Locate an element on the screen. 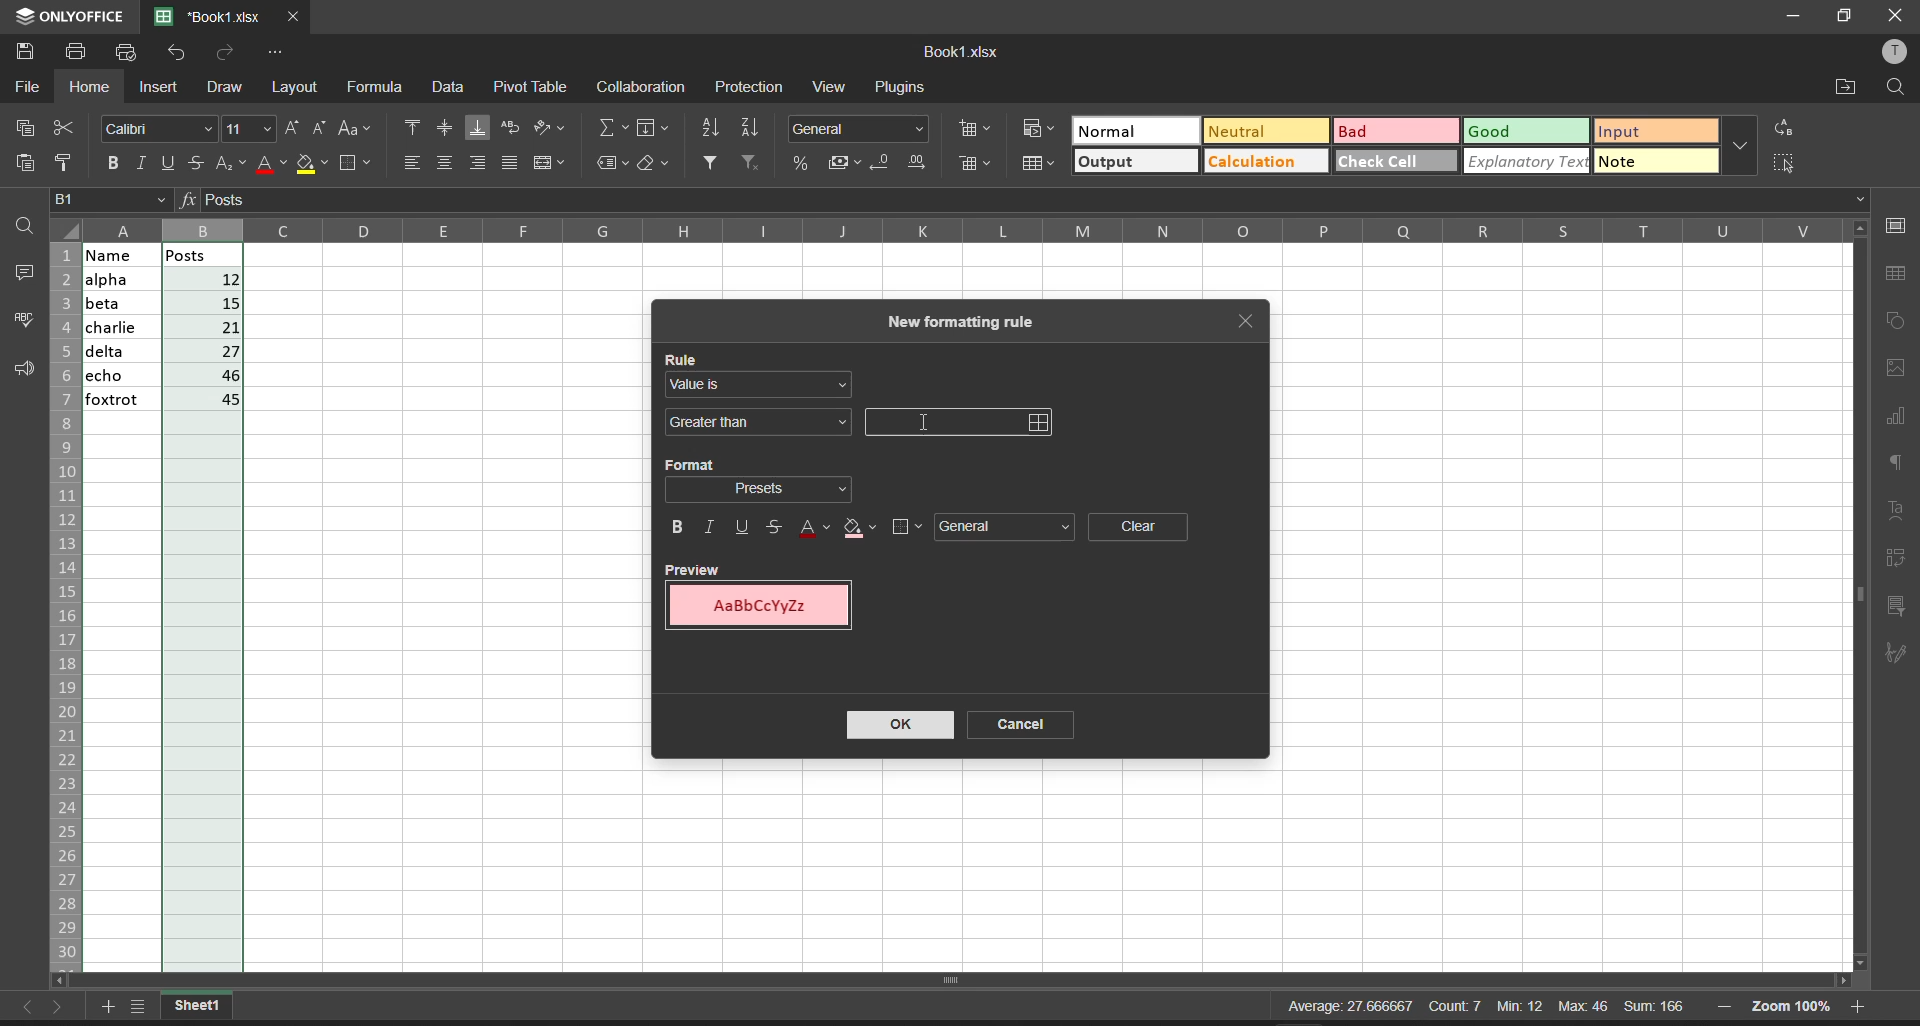 This screenshot has height=1026, width=1920. close is located at coordinates (1900, 15).